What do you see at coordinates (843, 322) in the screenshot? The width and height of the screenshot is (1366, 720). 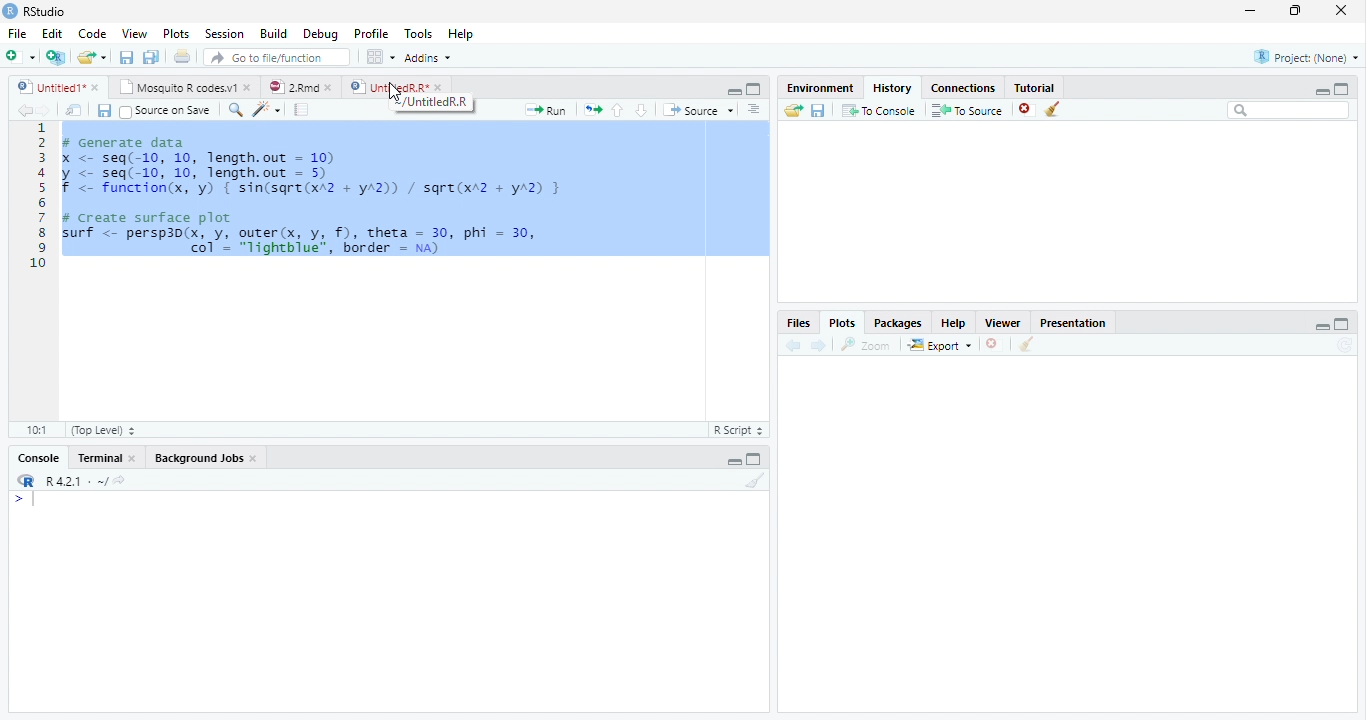 I see `Plots` at bounding box center [843, 322].